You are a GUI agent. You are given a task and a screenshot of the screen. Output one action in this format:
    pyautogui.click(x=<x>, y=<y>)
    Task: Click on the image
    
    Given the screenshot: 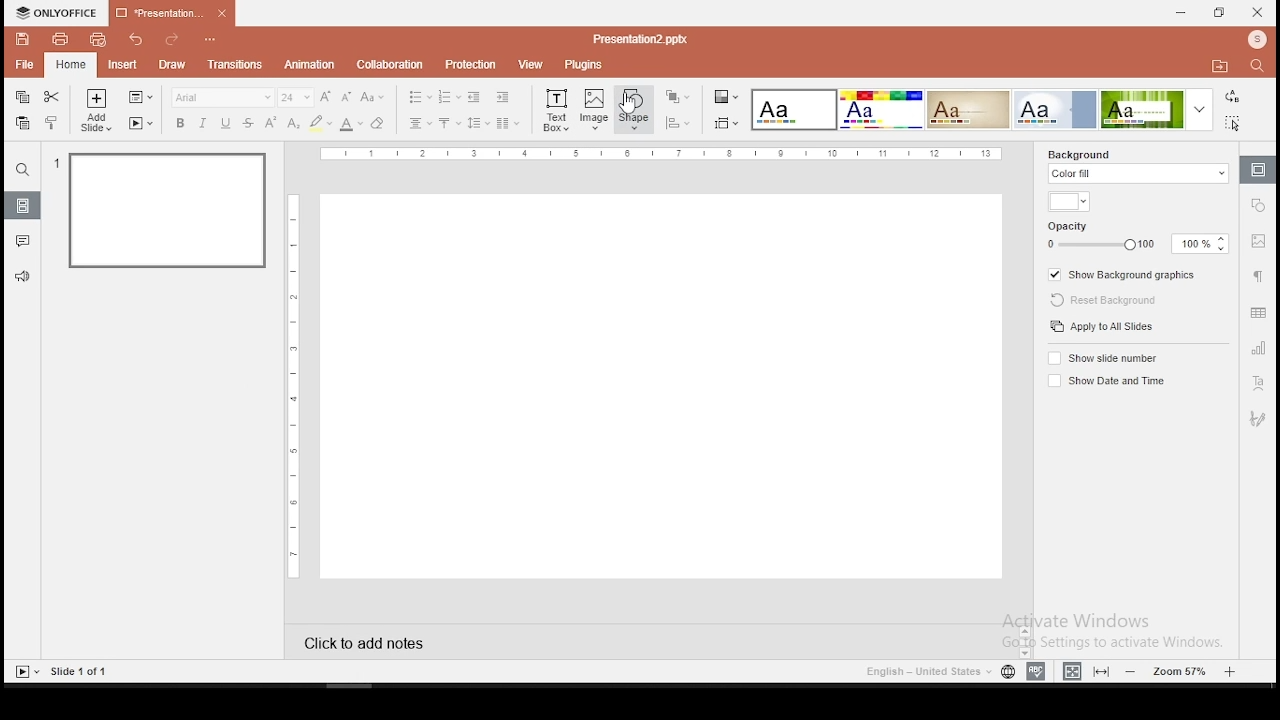 What is the action you would take?
    pyautogui.click(x=595, y=109)
    